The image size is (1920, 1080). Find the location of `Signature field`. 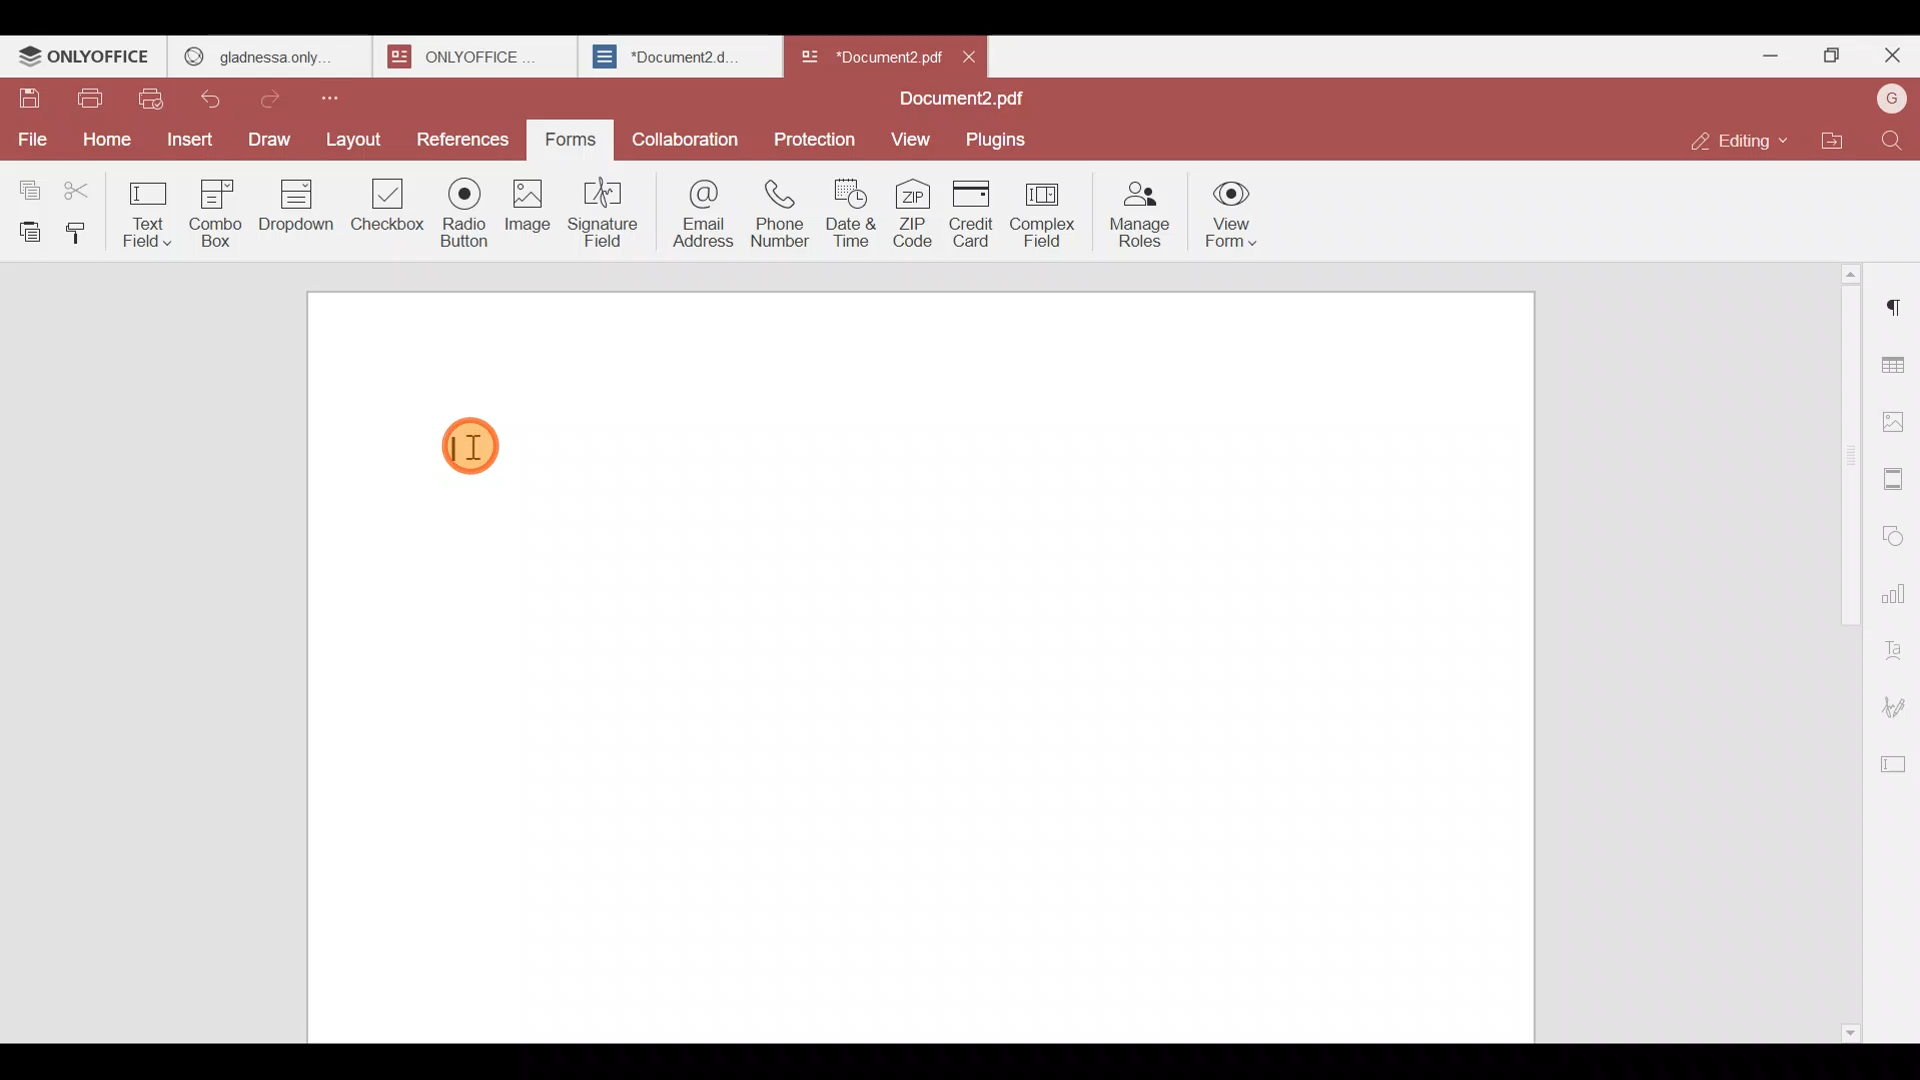

Signature field is located at coordinates (608, 211).